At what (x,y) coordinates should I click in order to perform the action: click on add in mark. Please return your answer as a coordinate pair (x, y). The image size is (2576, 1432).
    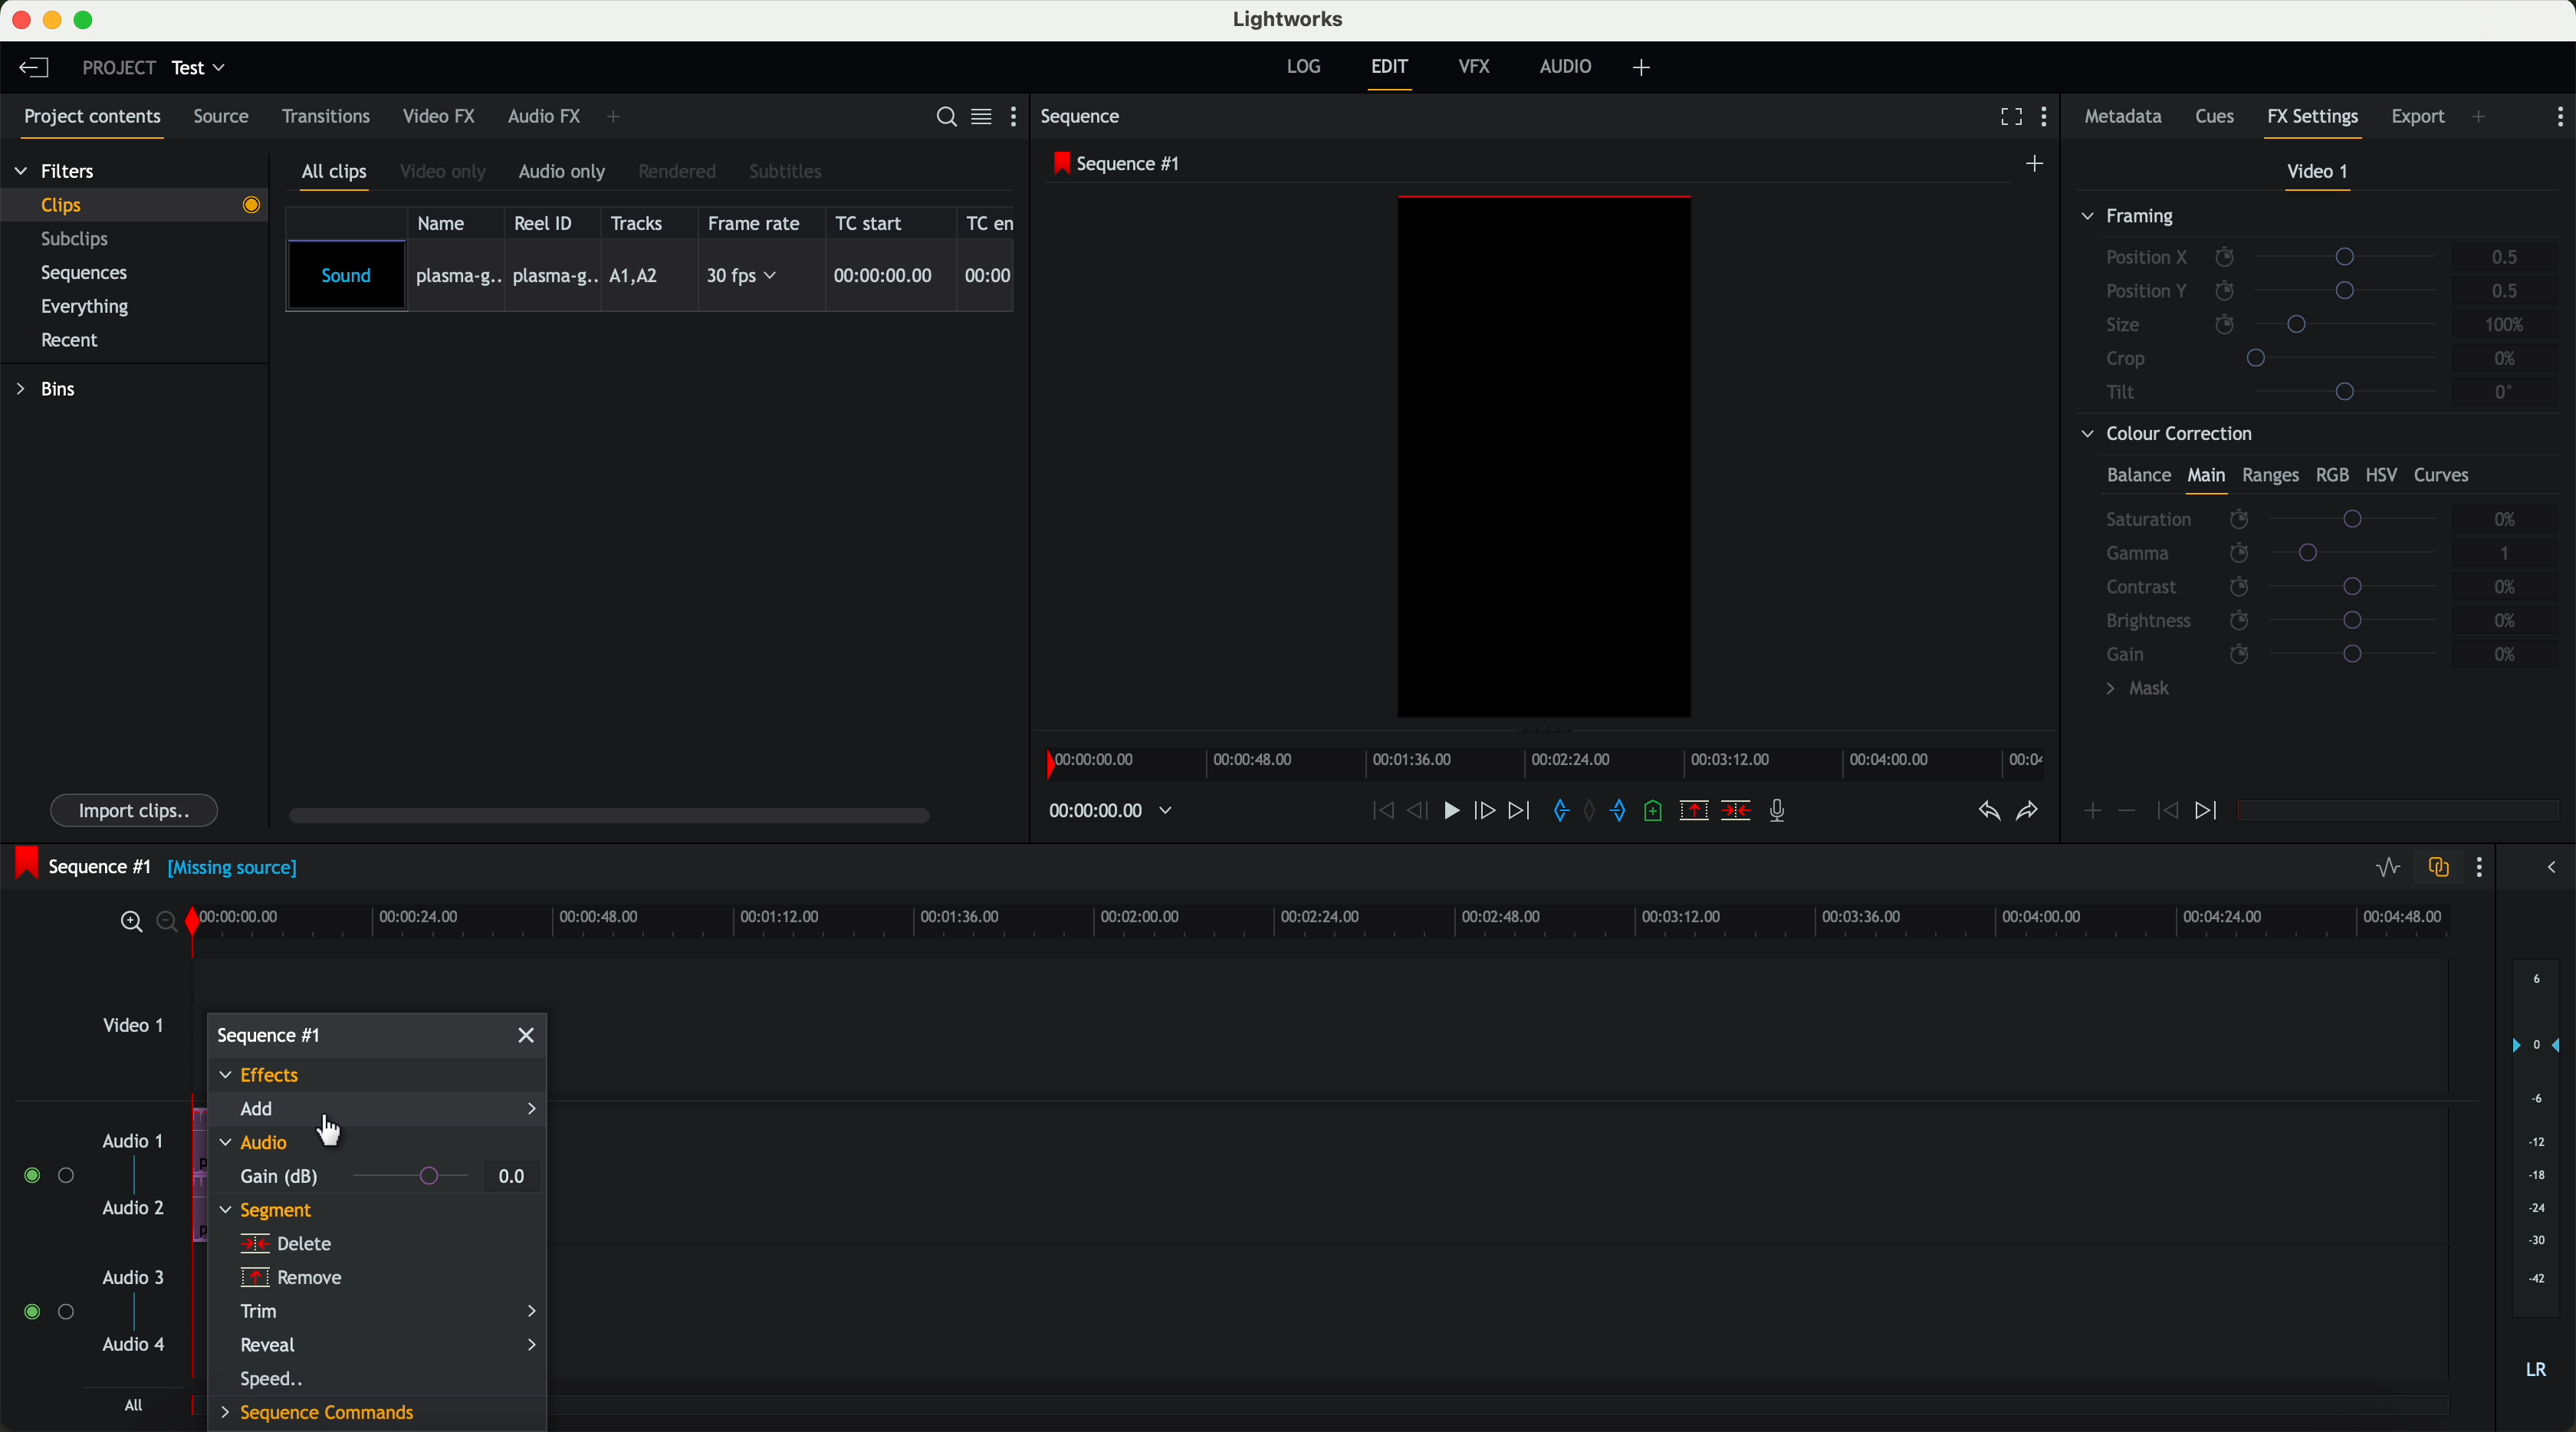
    Looking at the image, I should click on (1562, 812).